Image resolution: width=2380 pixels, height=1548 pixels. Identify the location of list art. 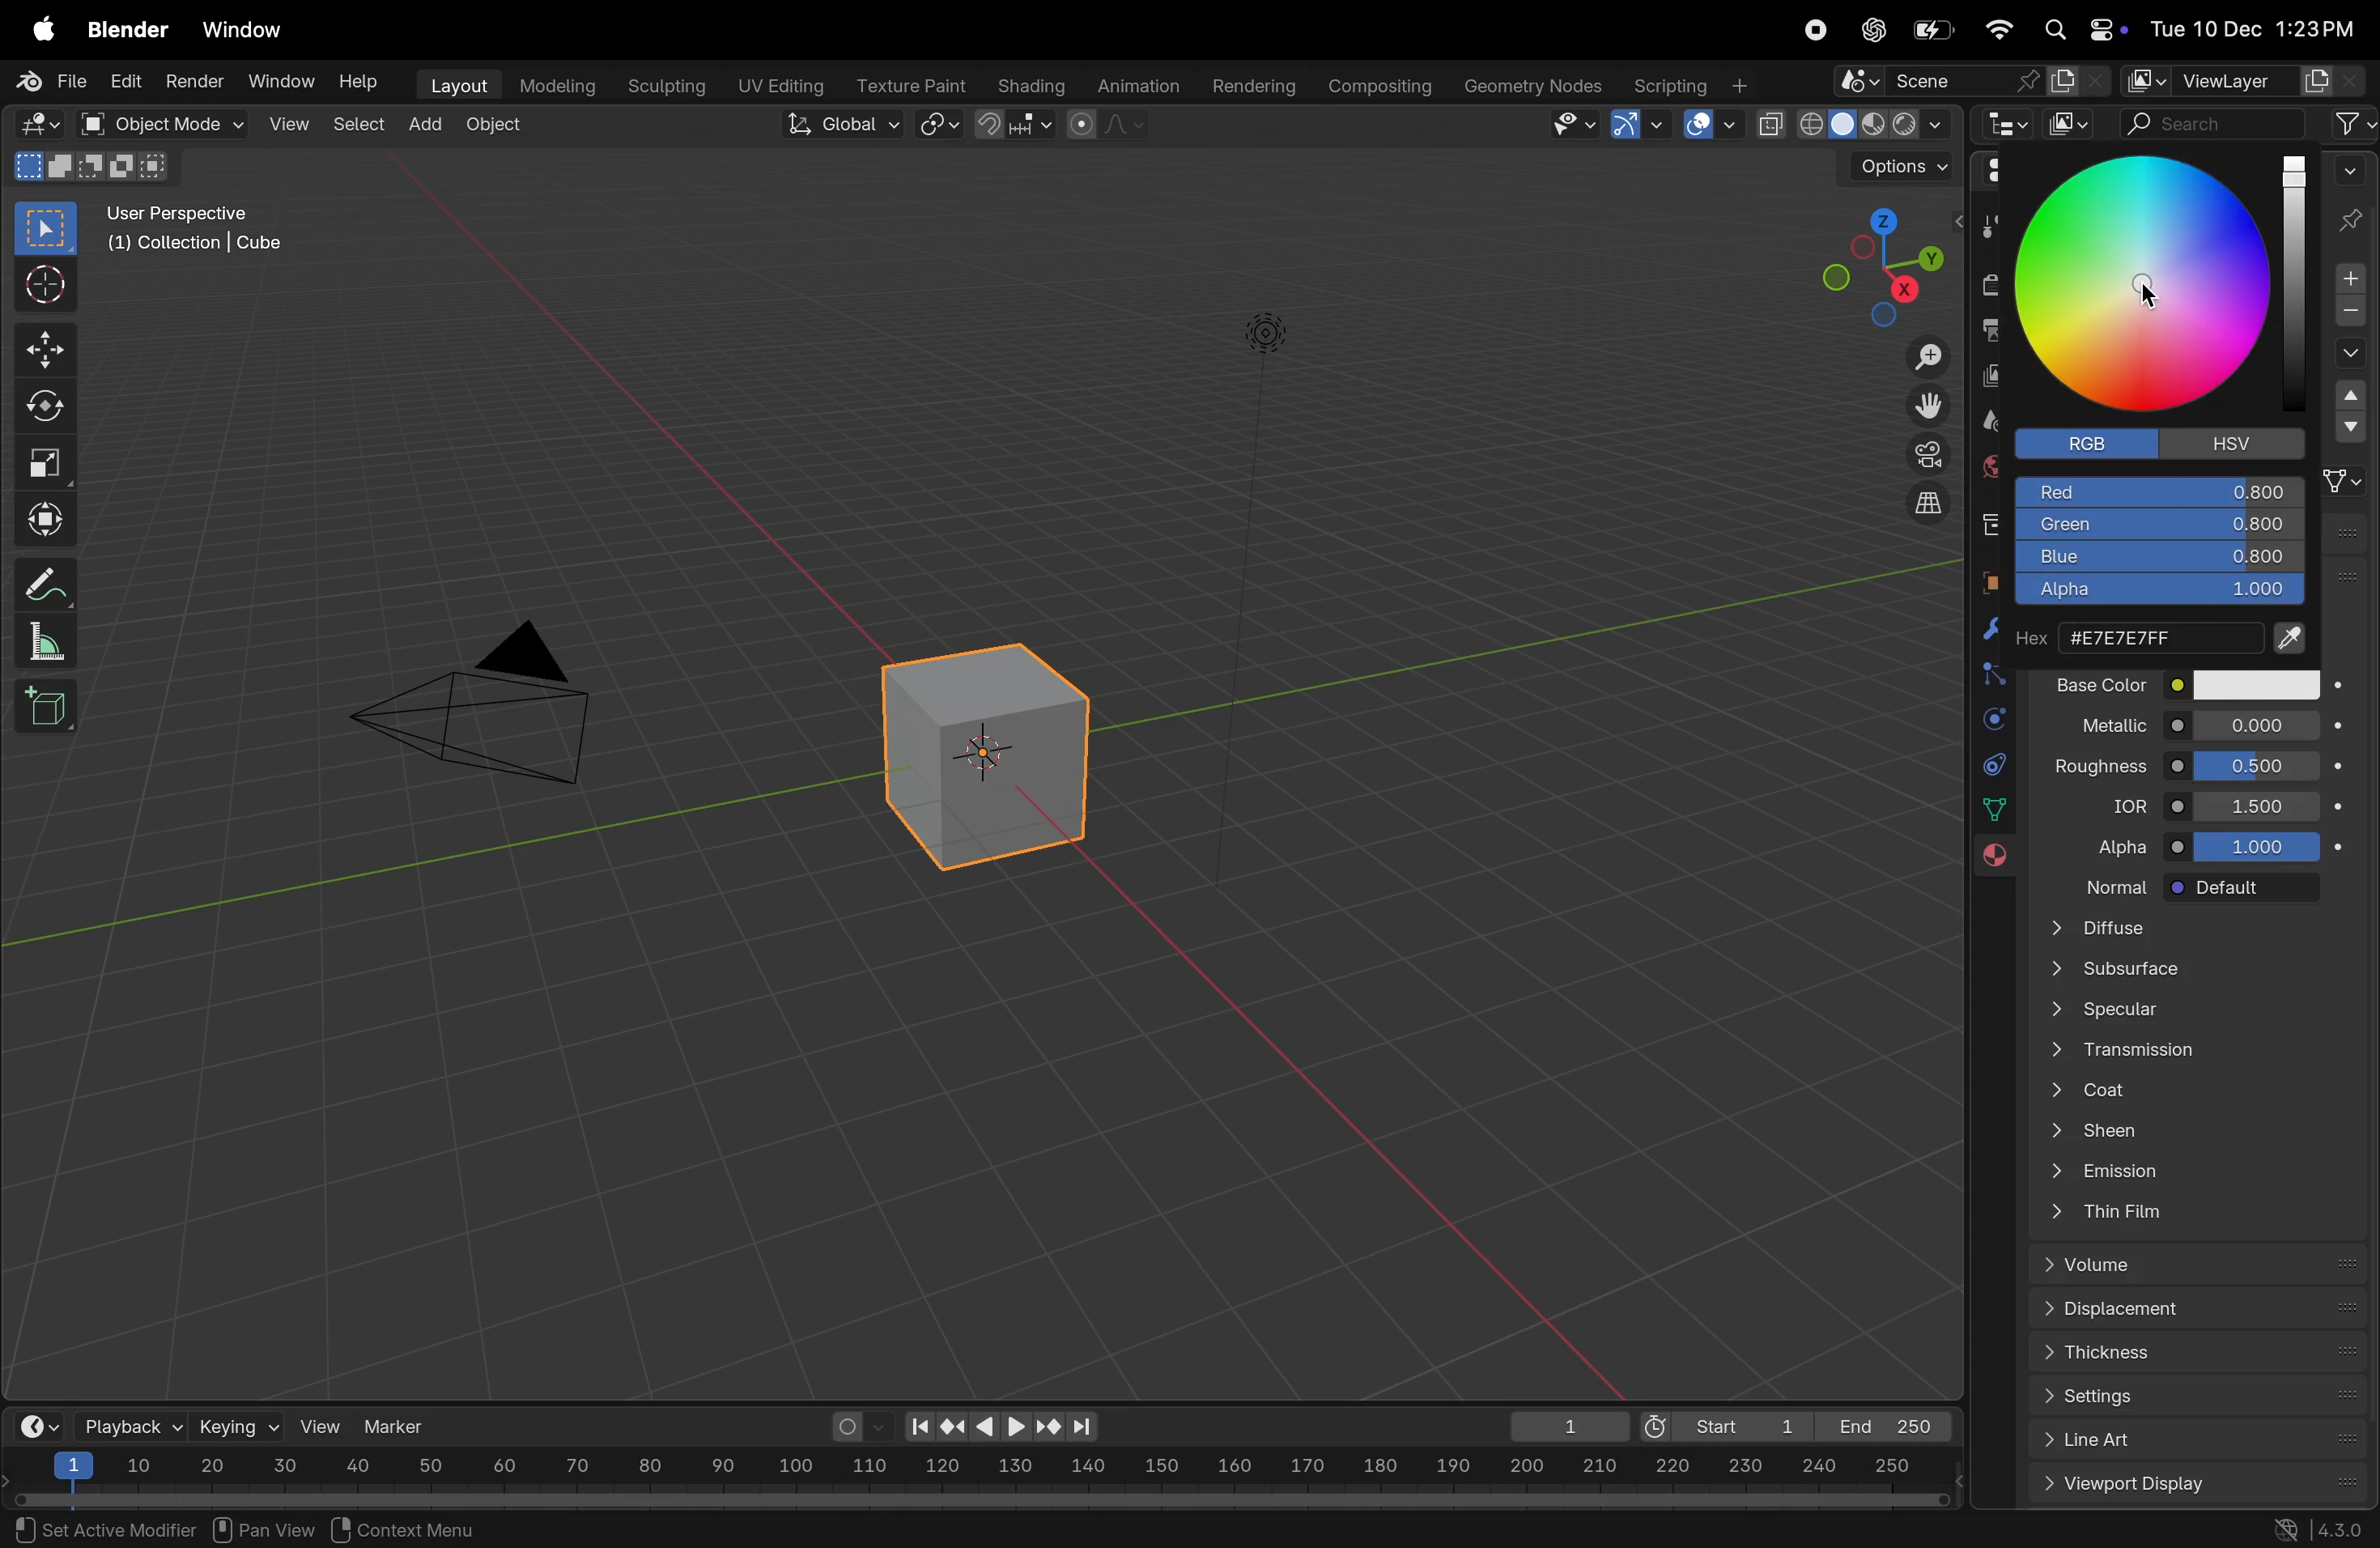
(2190, 1442).